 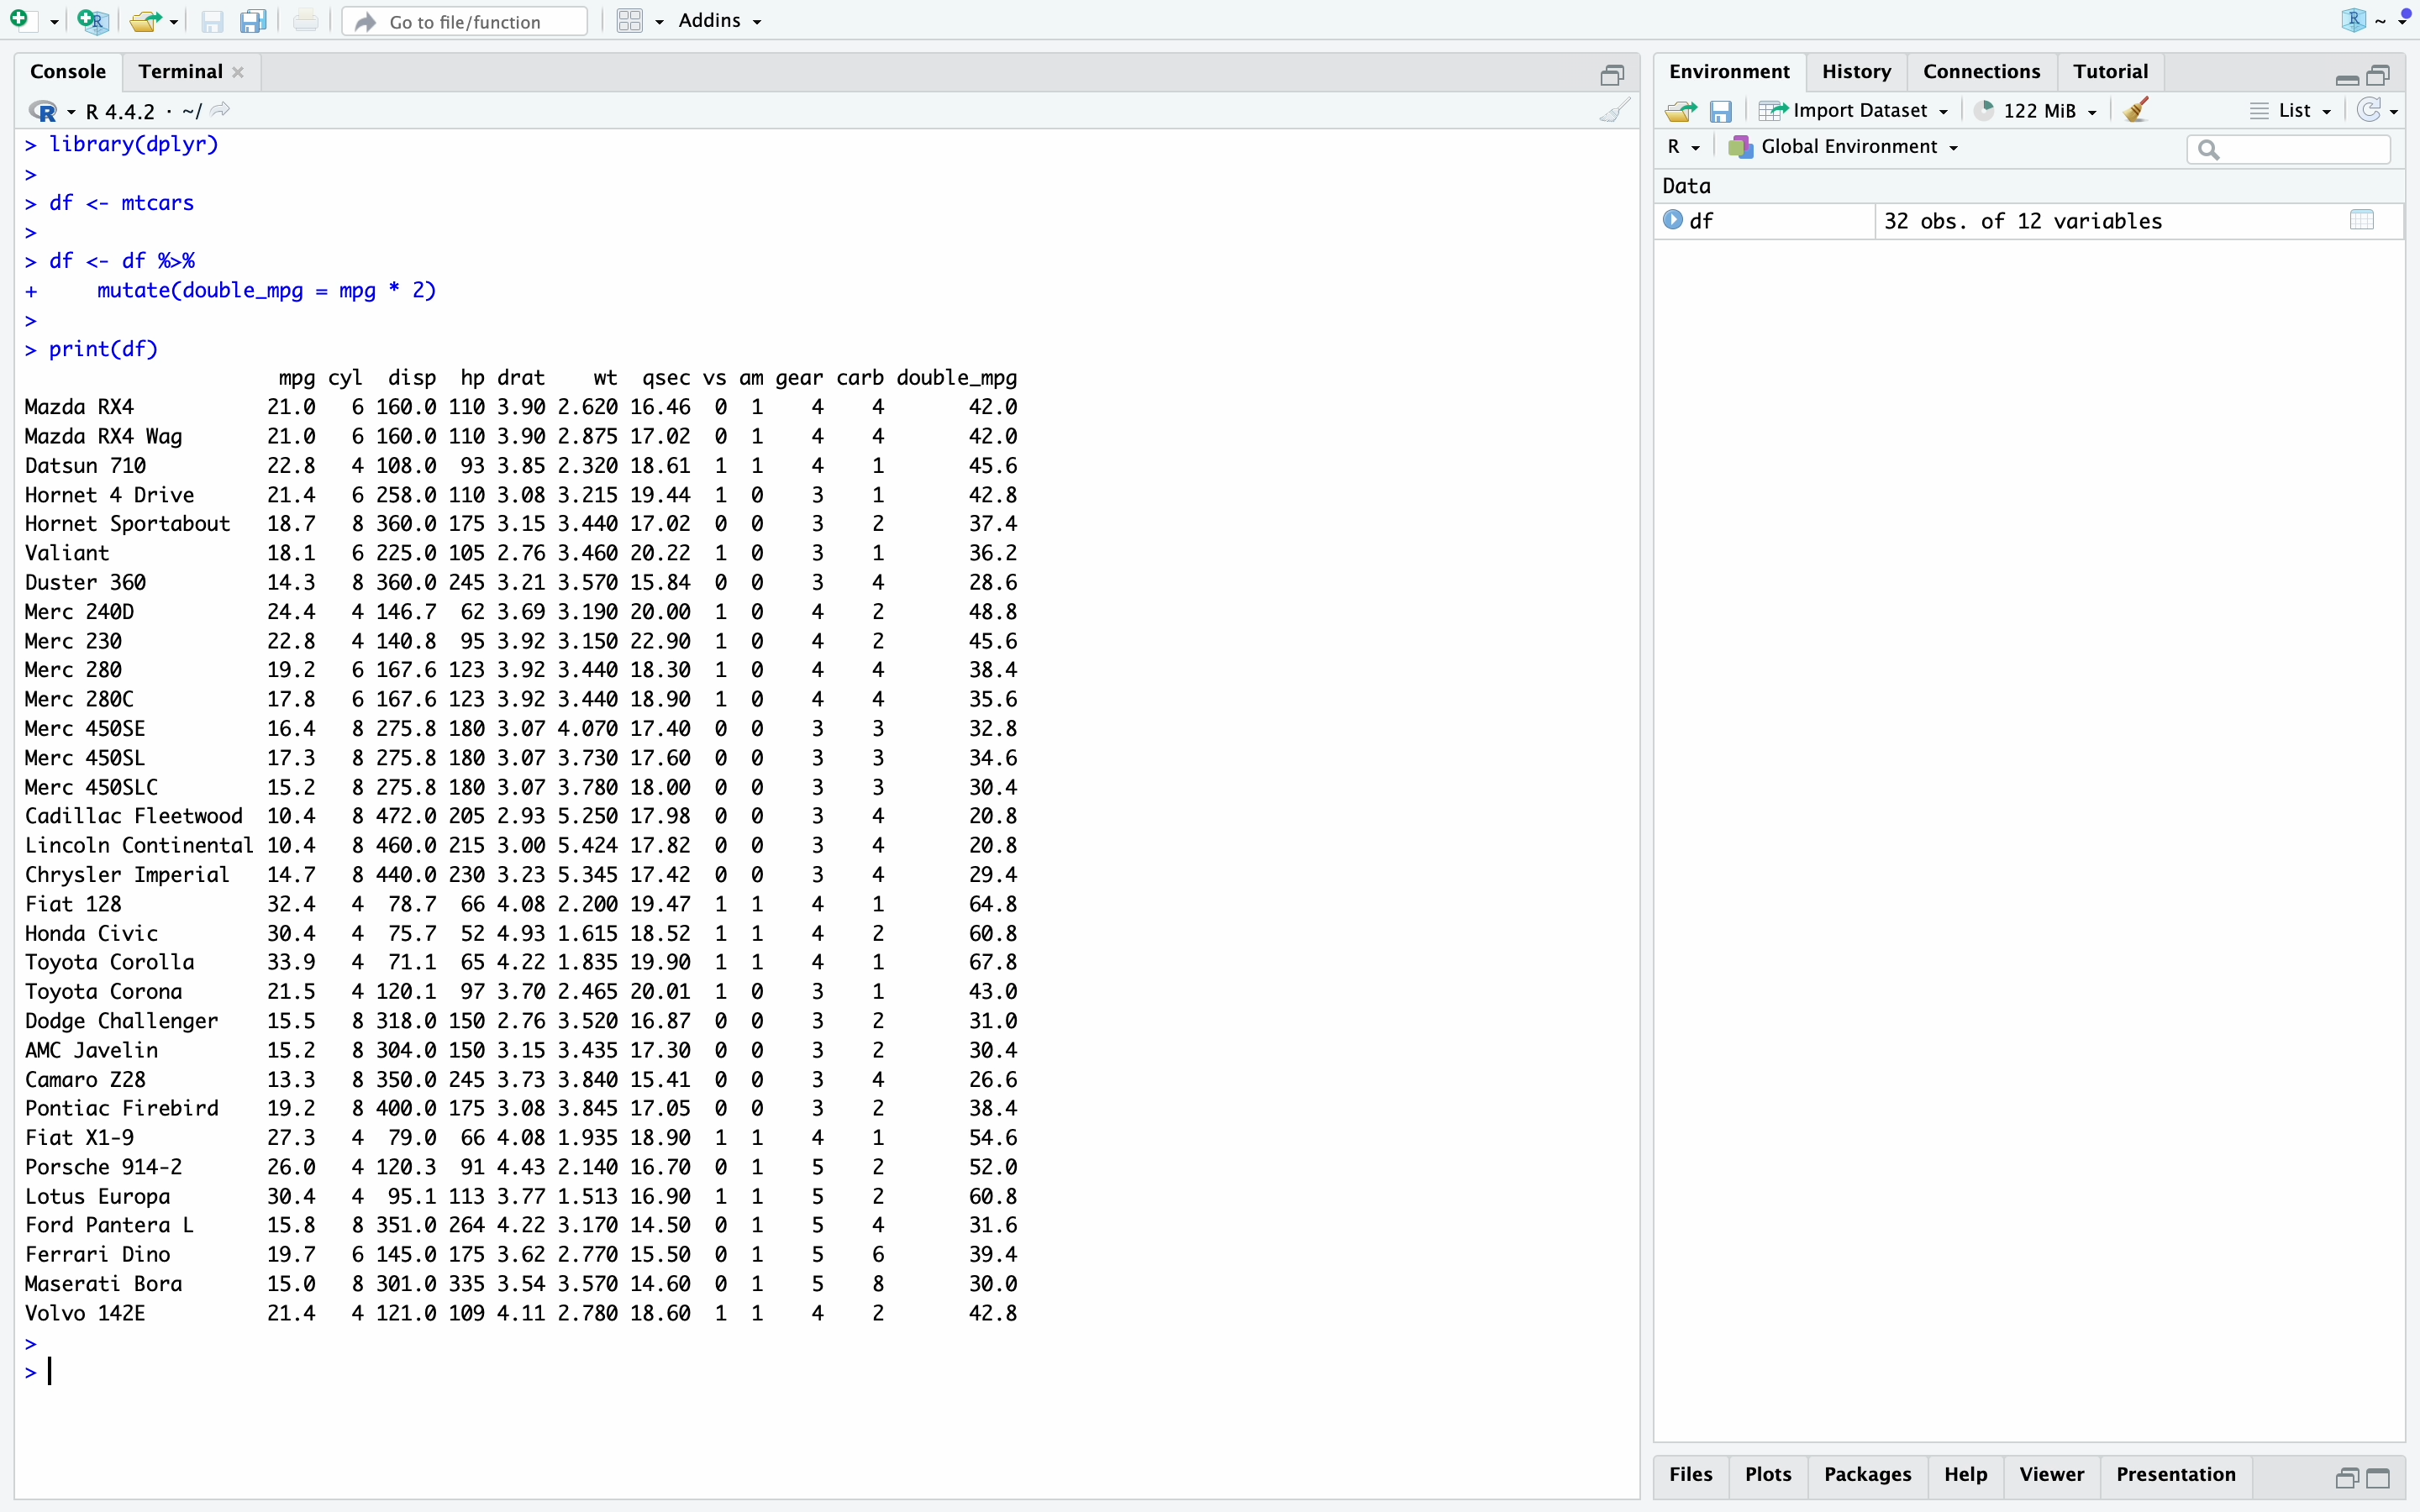 What do you see at coordinates (2027, 221) in the screenshot?
I see `32 obs. of 12 variables` at bounding box center [2027, 221].